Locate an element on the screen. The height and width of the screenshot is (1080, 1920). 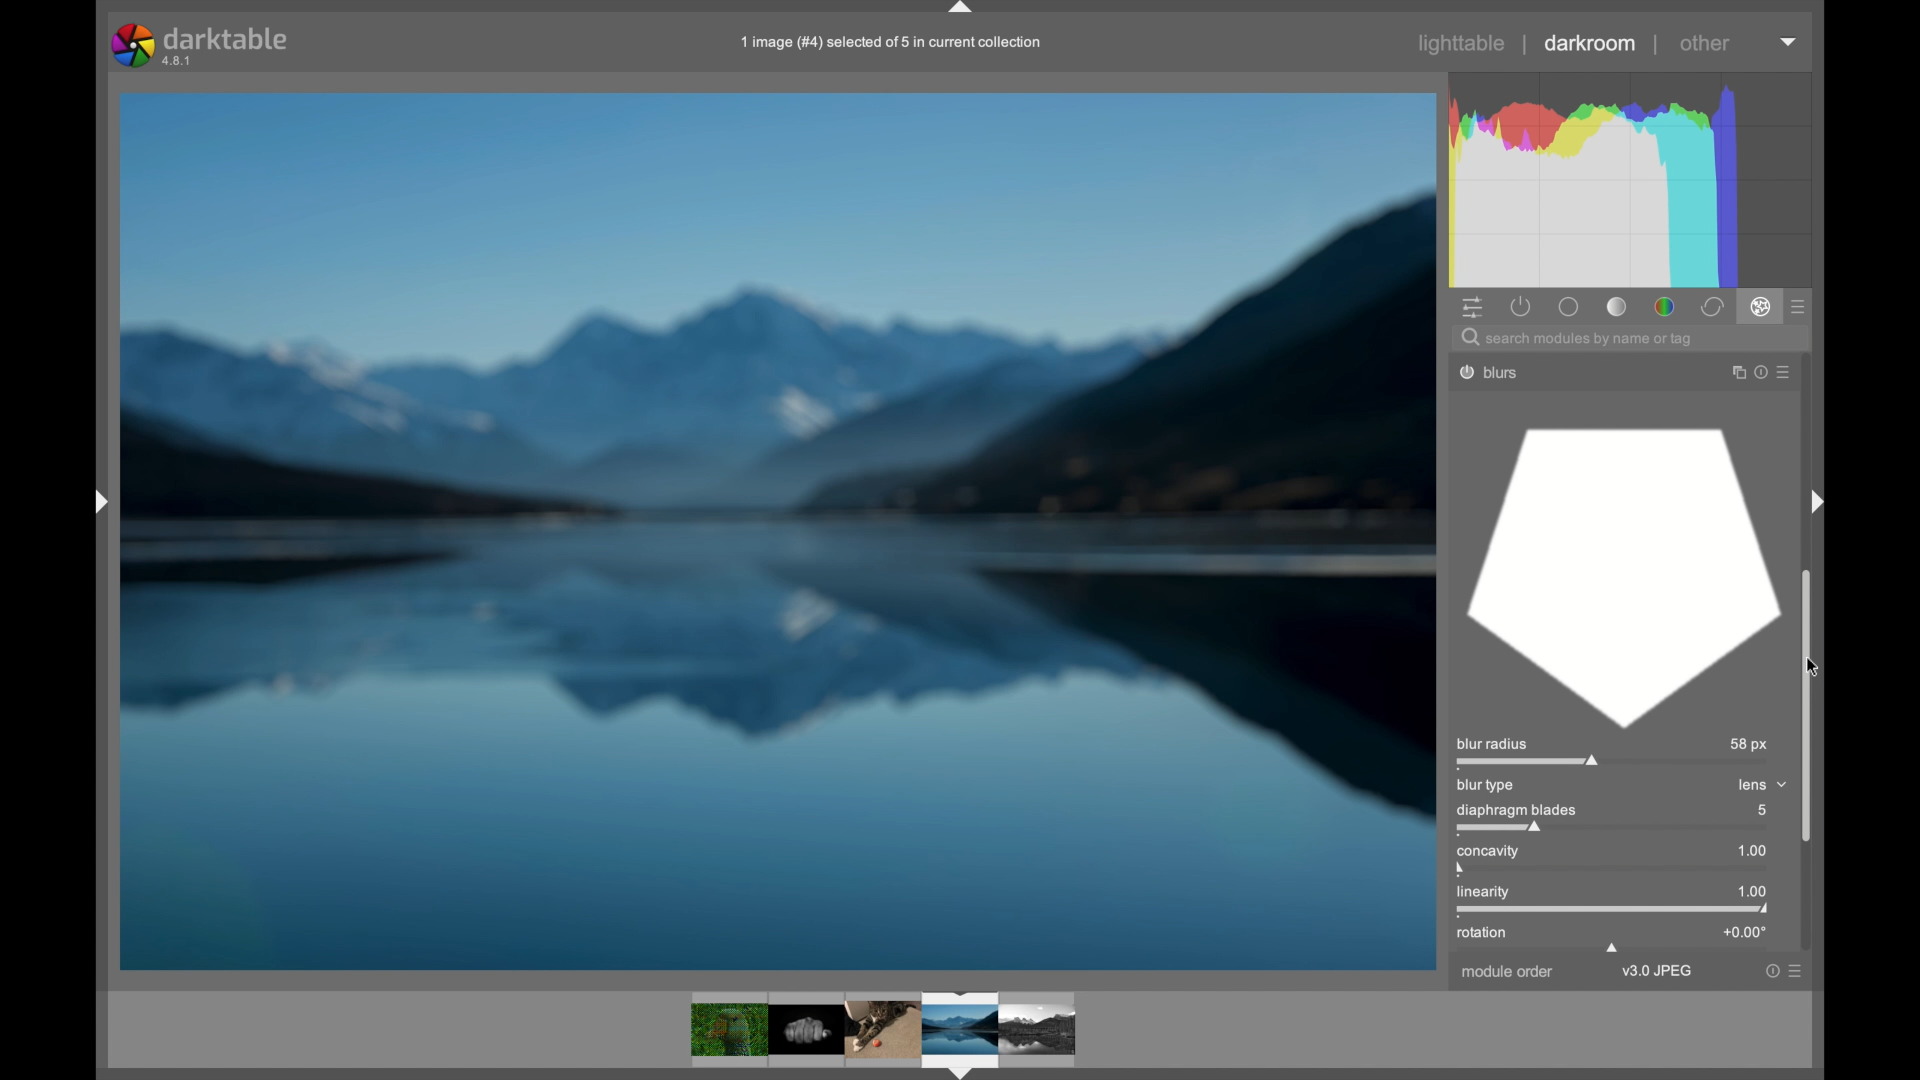
base is located at coordinates (1570, 306).